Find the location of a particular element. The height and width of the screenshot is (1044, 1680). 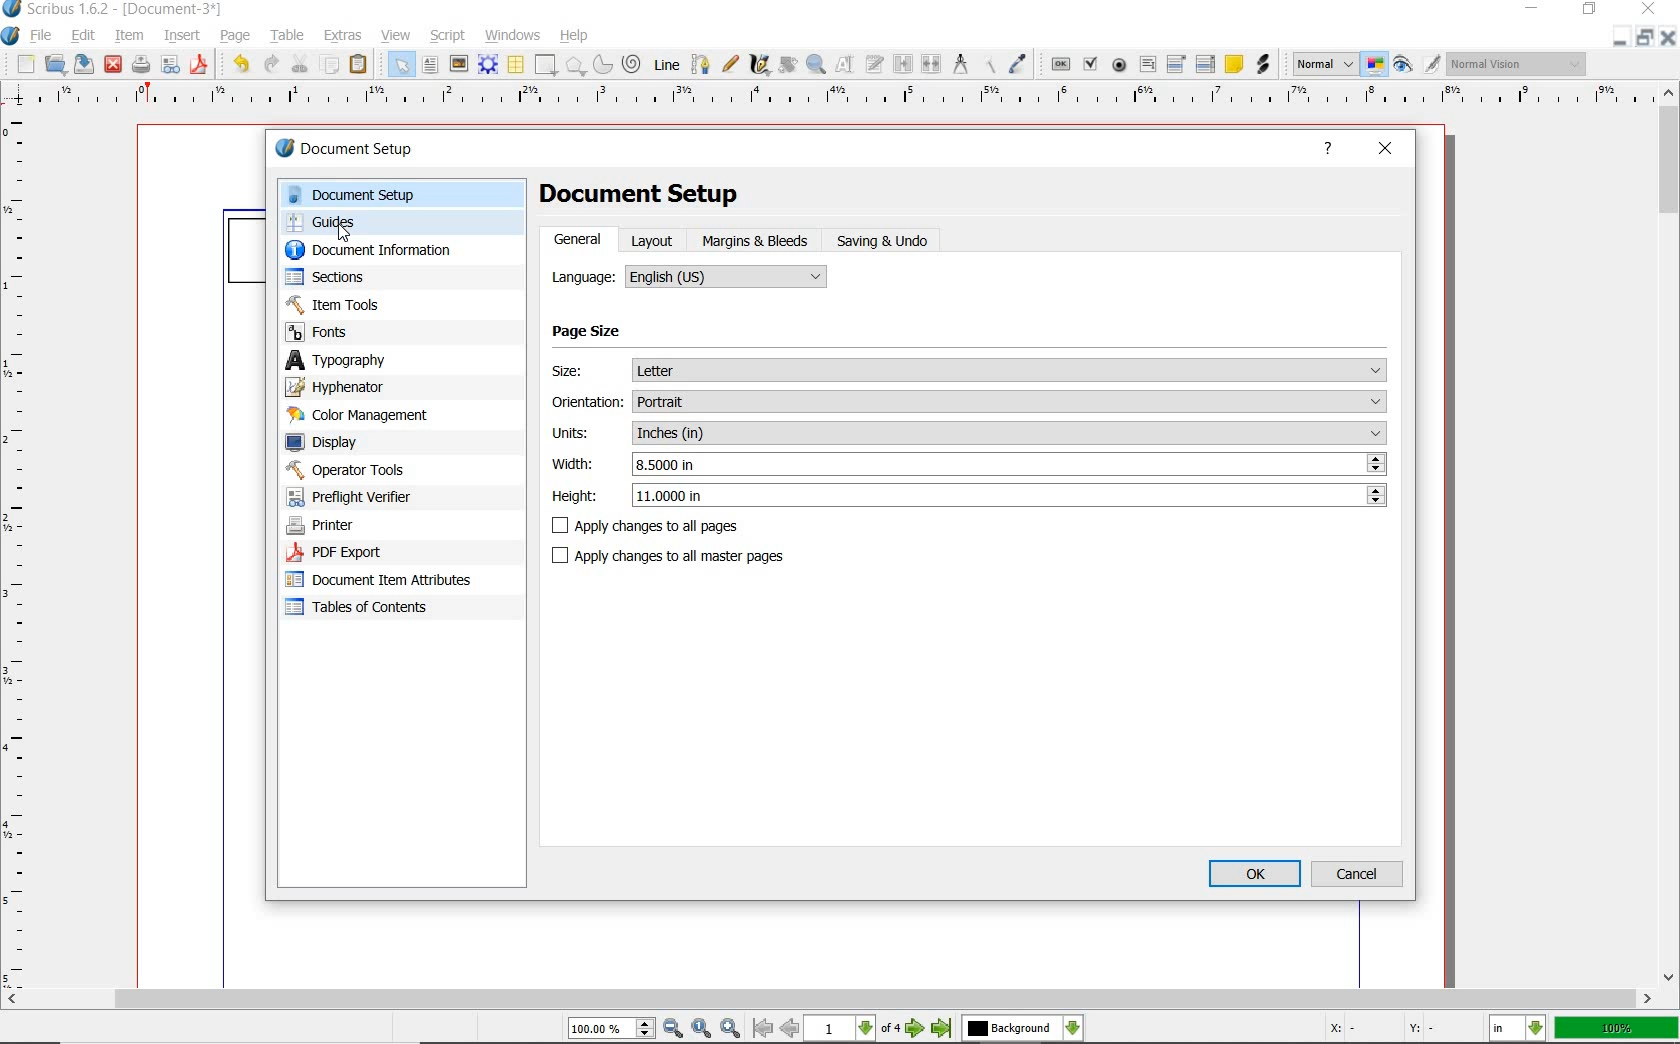

extras is located at coordinates (345, 34).